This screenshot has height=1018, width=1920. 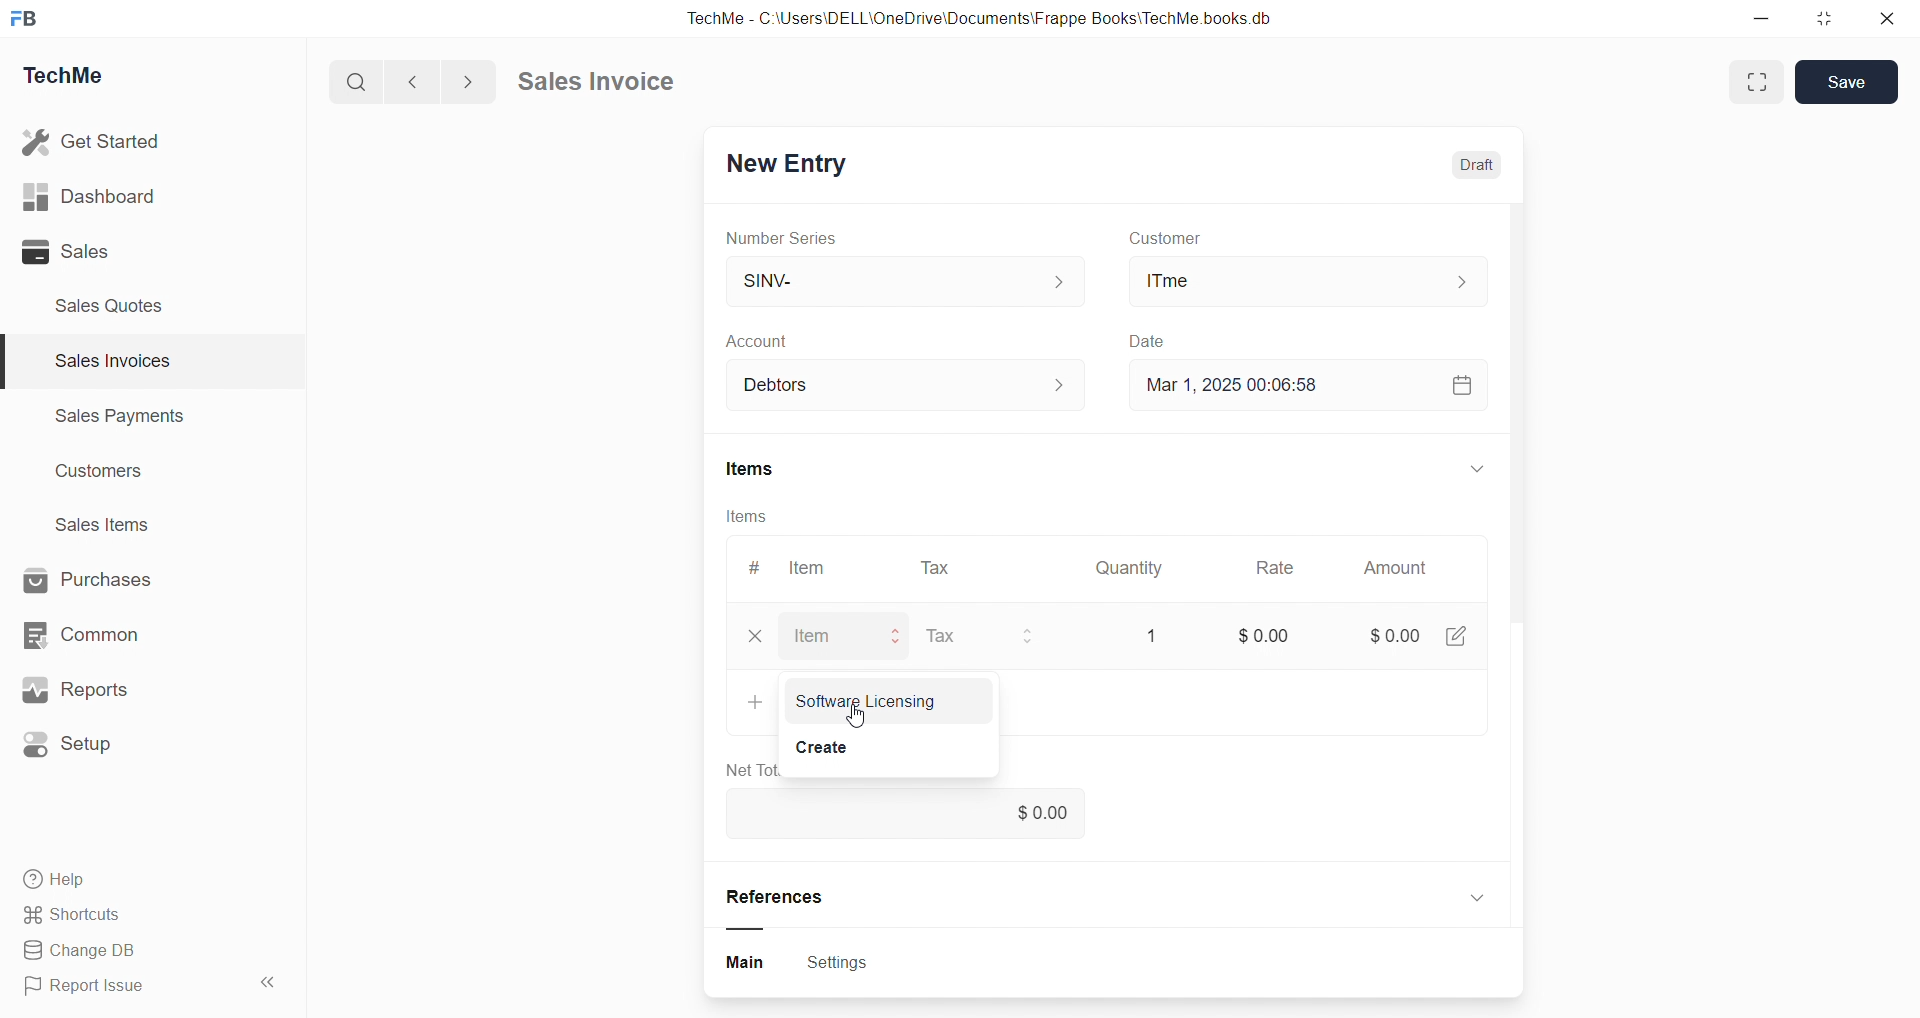 What do you see at coordinates (1474, 465) in the screenshot?
I see `doopdown` at bounding box center [1474, 465].